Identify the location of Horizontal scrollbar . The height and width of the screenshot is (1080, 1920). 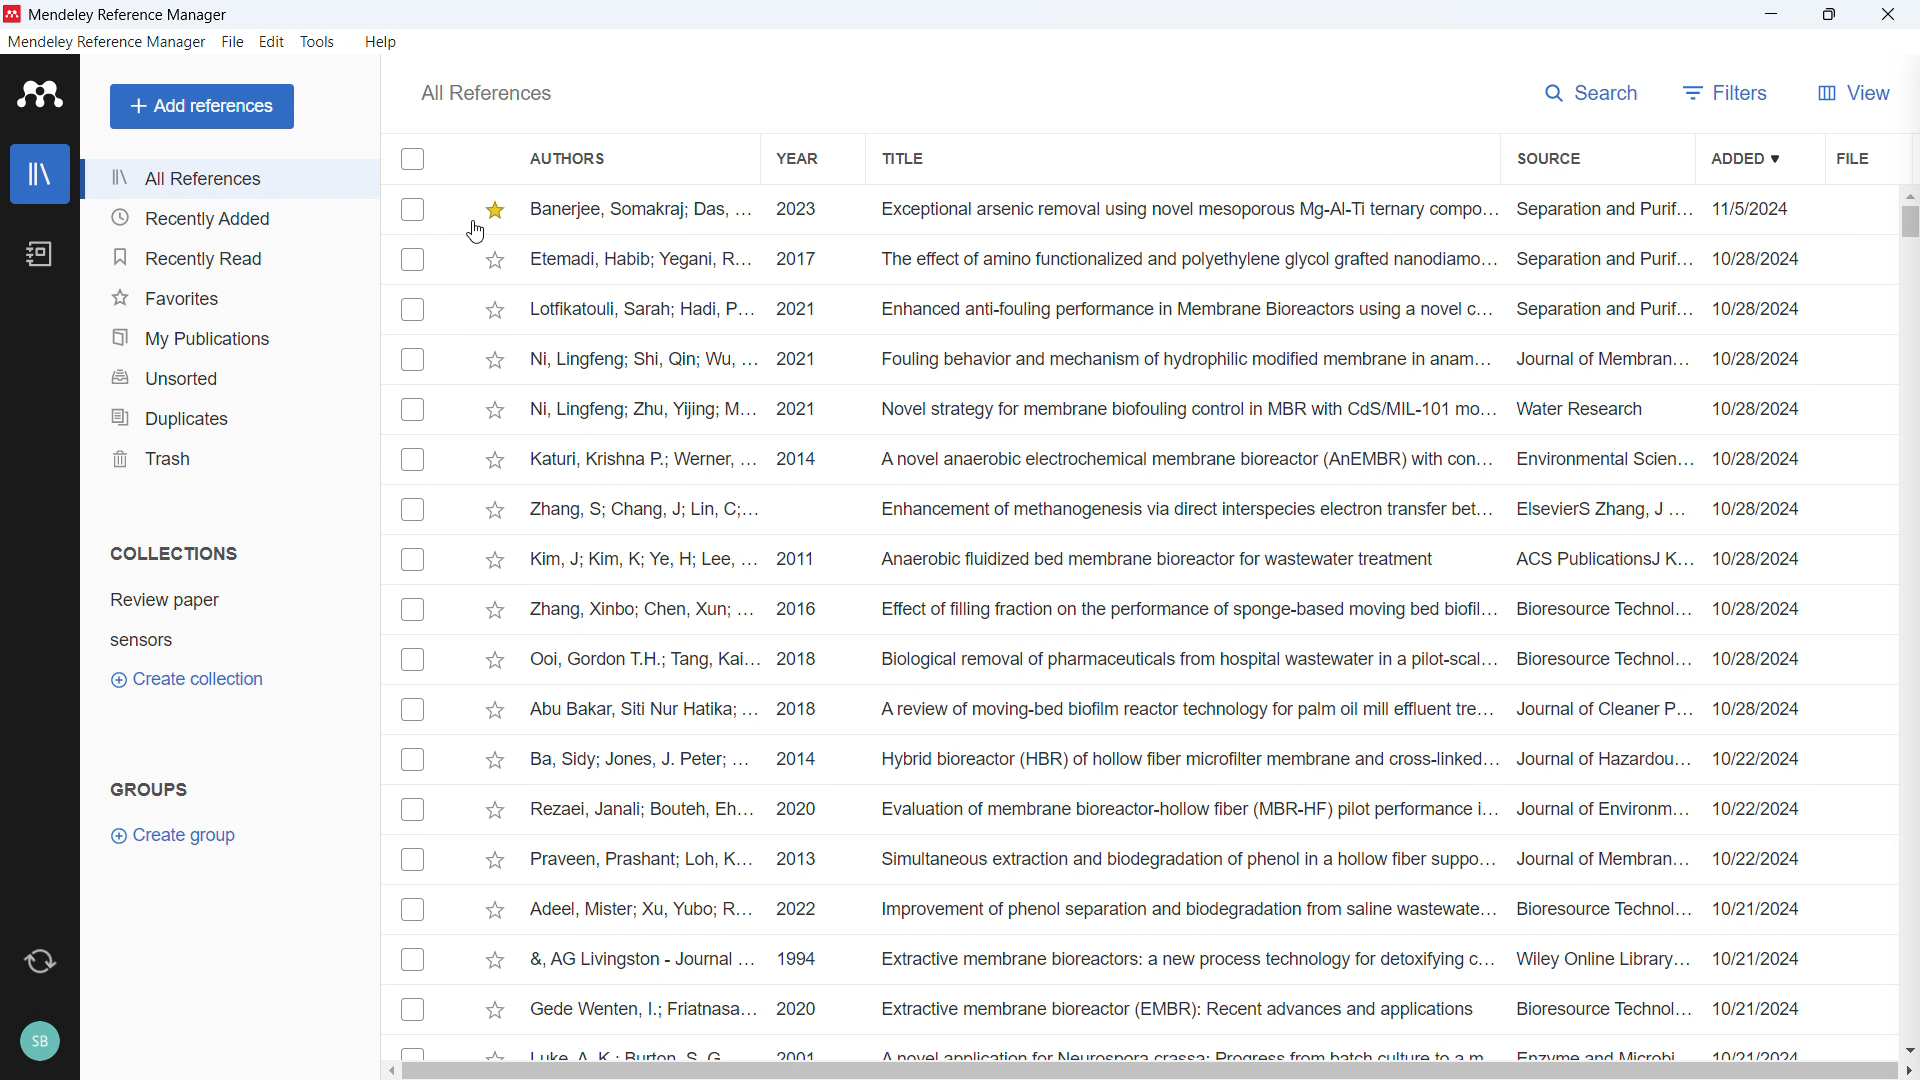
(1149, 1071).